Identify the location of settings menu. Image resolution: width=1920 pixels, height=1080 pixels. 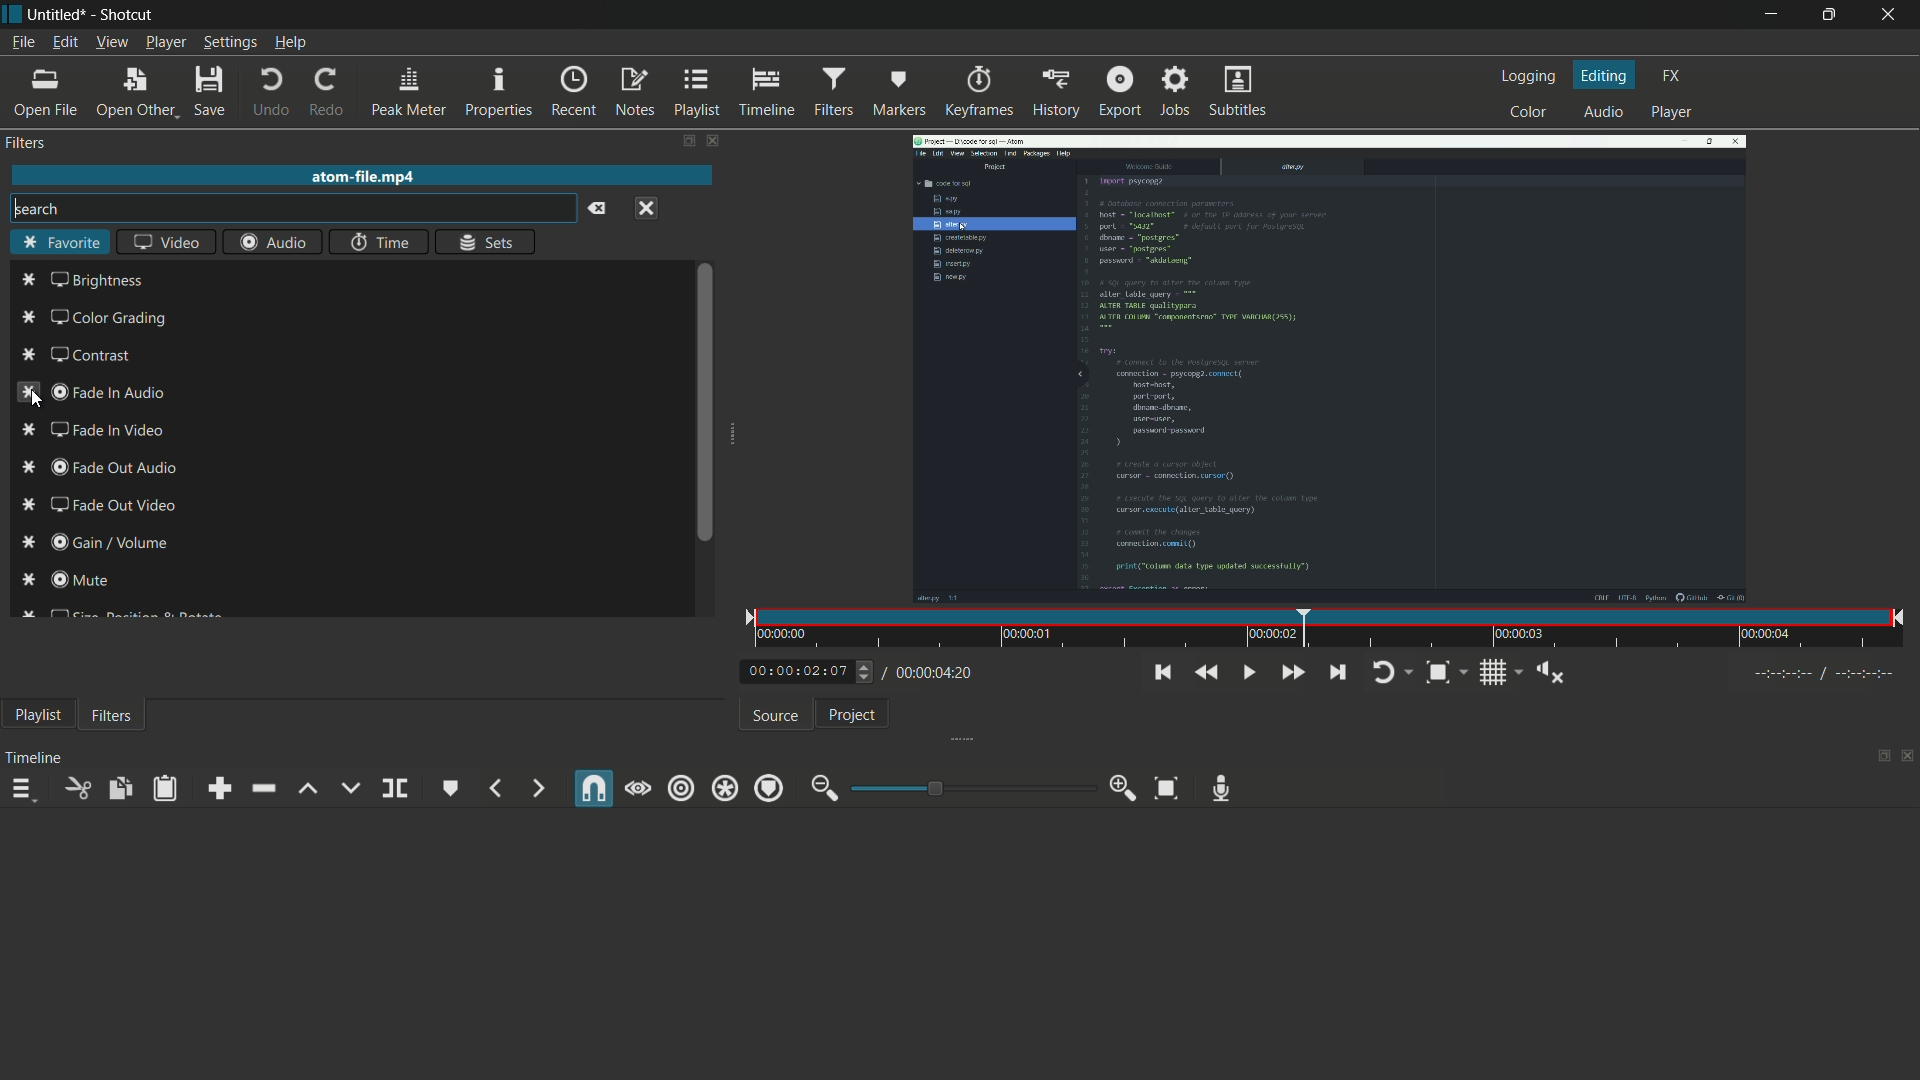
(229, 42).